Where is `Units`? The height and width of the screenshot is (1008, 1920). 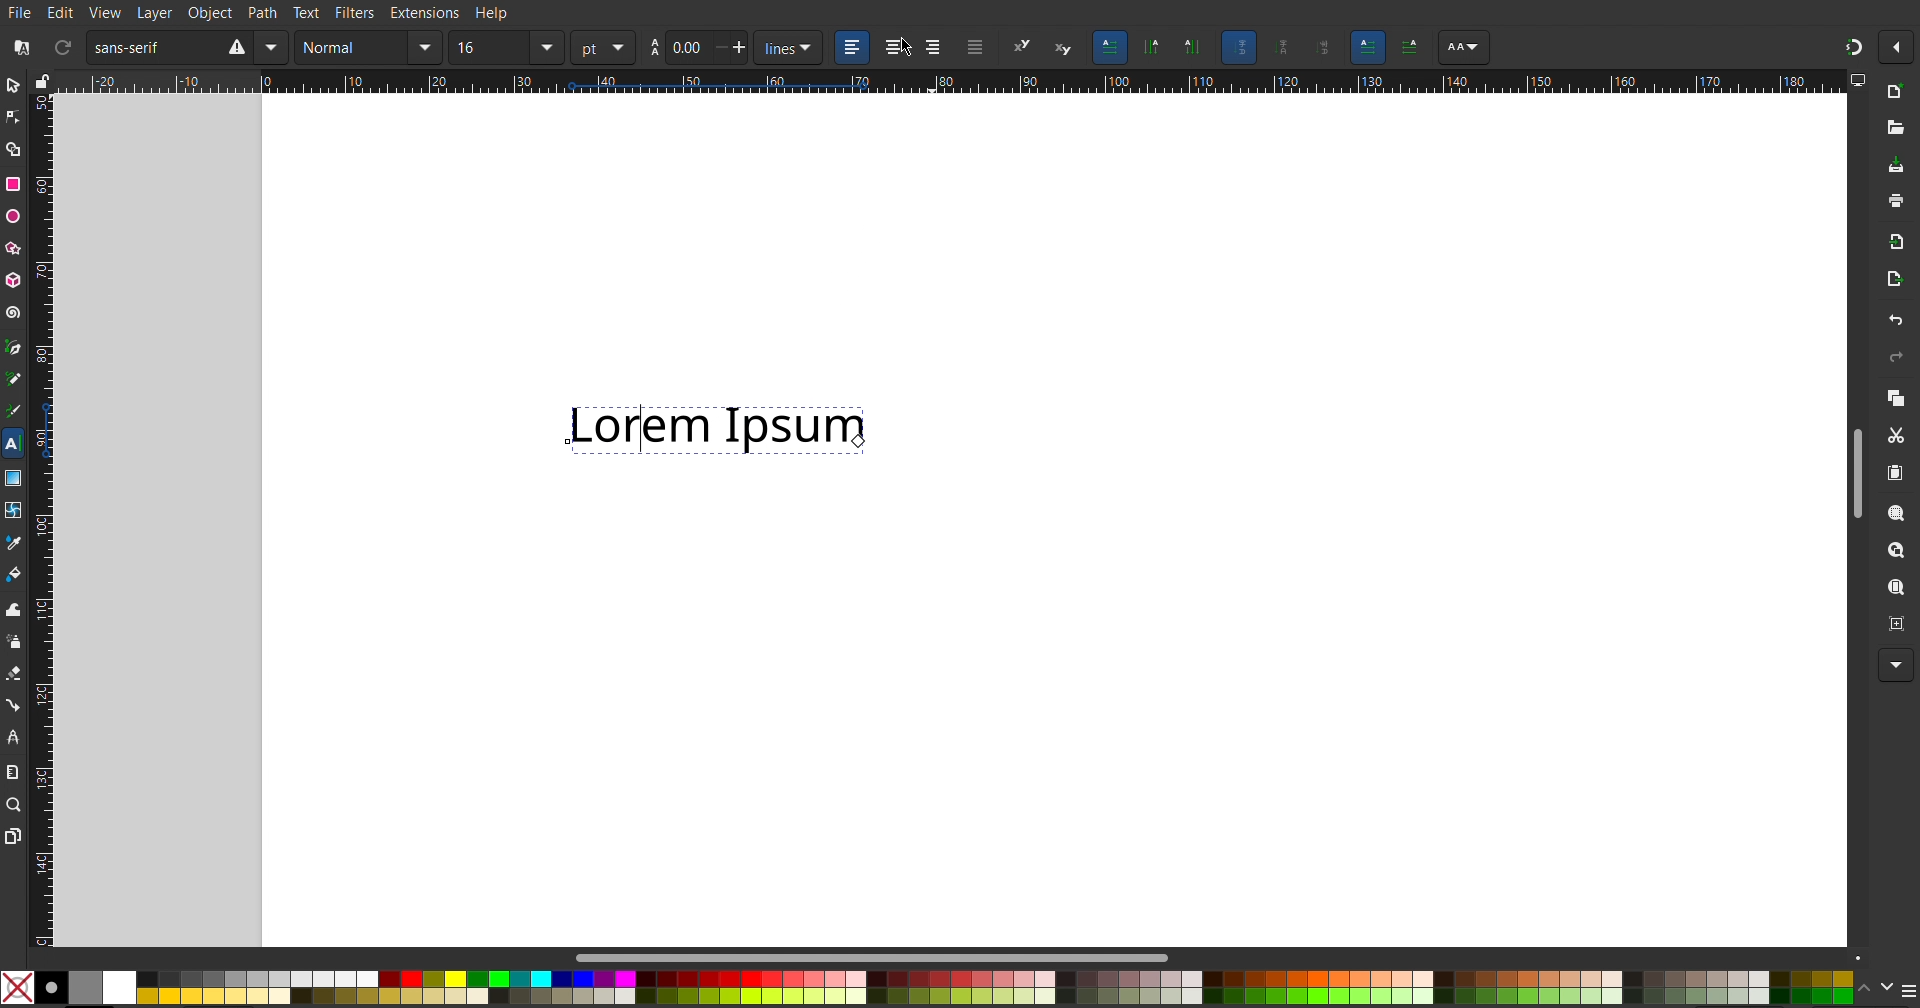 Units is located at coordinates (615, 47).